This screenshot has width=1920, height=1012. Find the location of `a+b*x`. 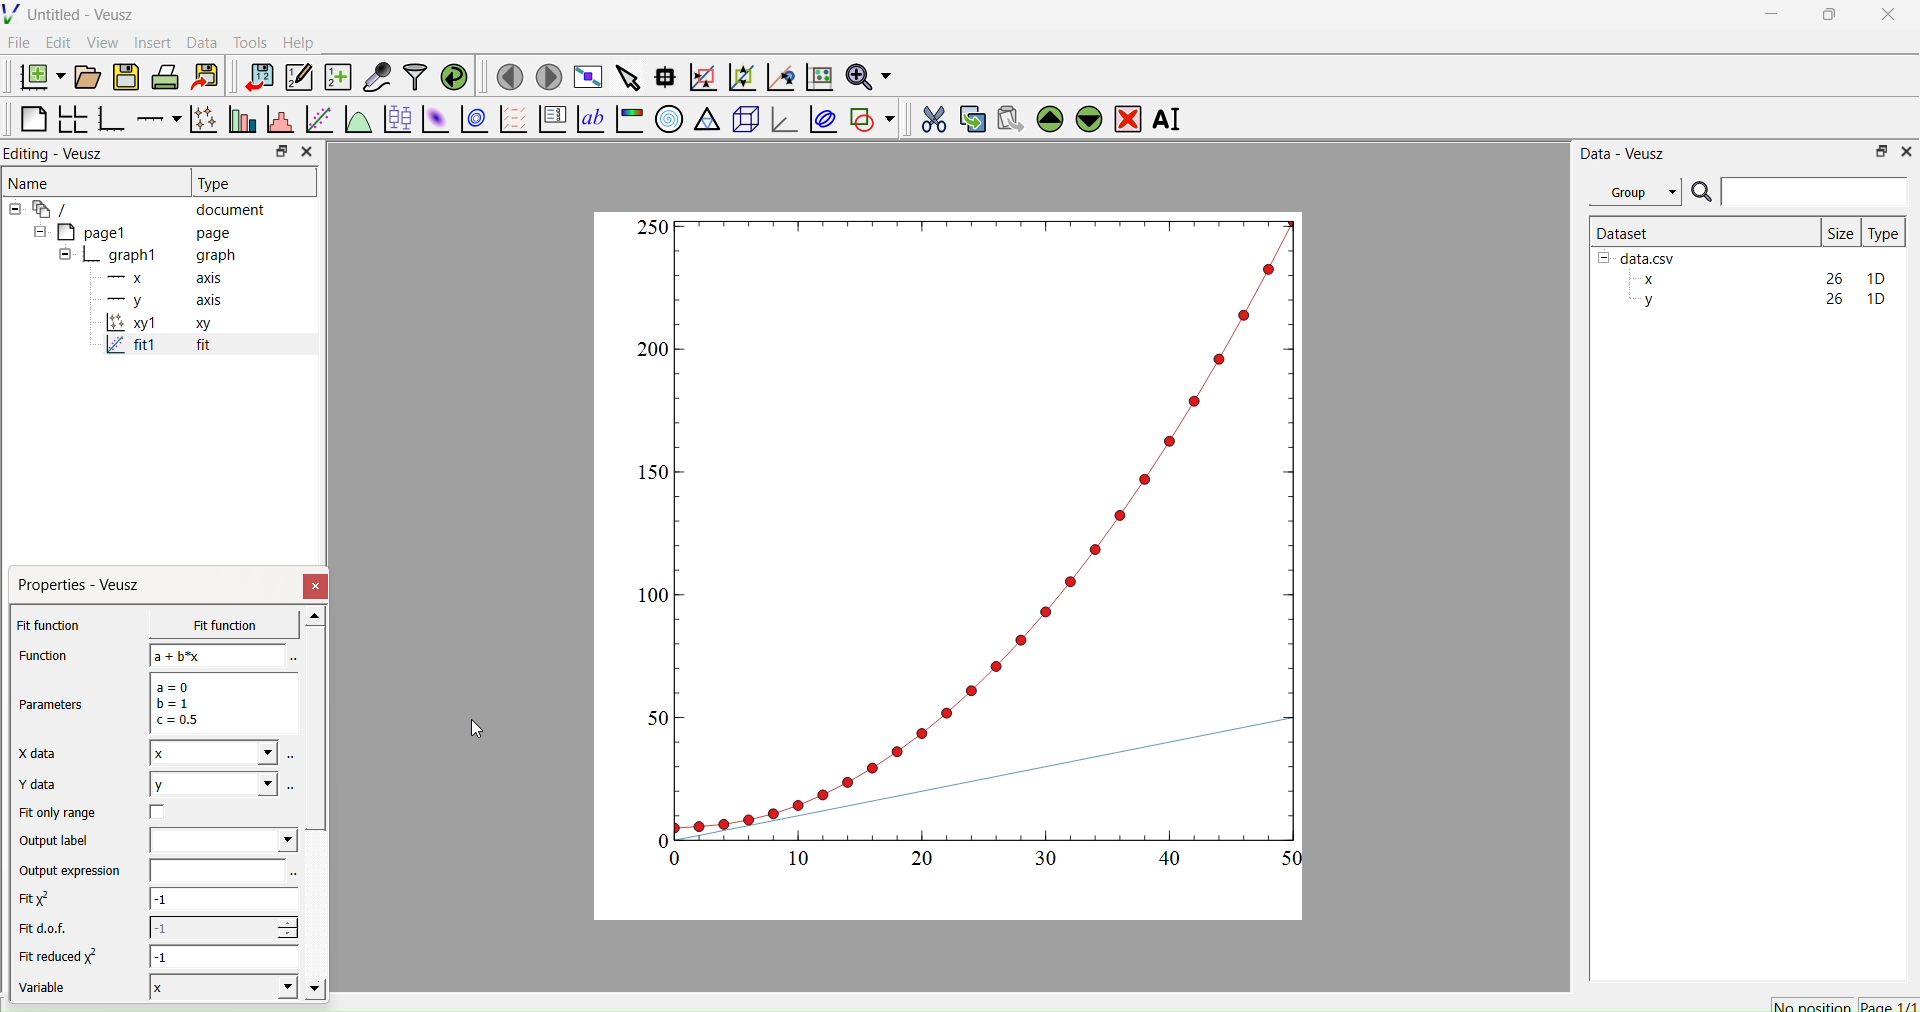

a+b*x is located at coordinates (218, 655).